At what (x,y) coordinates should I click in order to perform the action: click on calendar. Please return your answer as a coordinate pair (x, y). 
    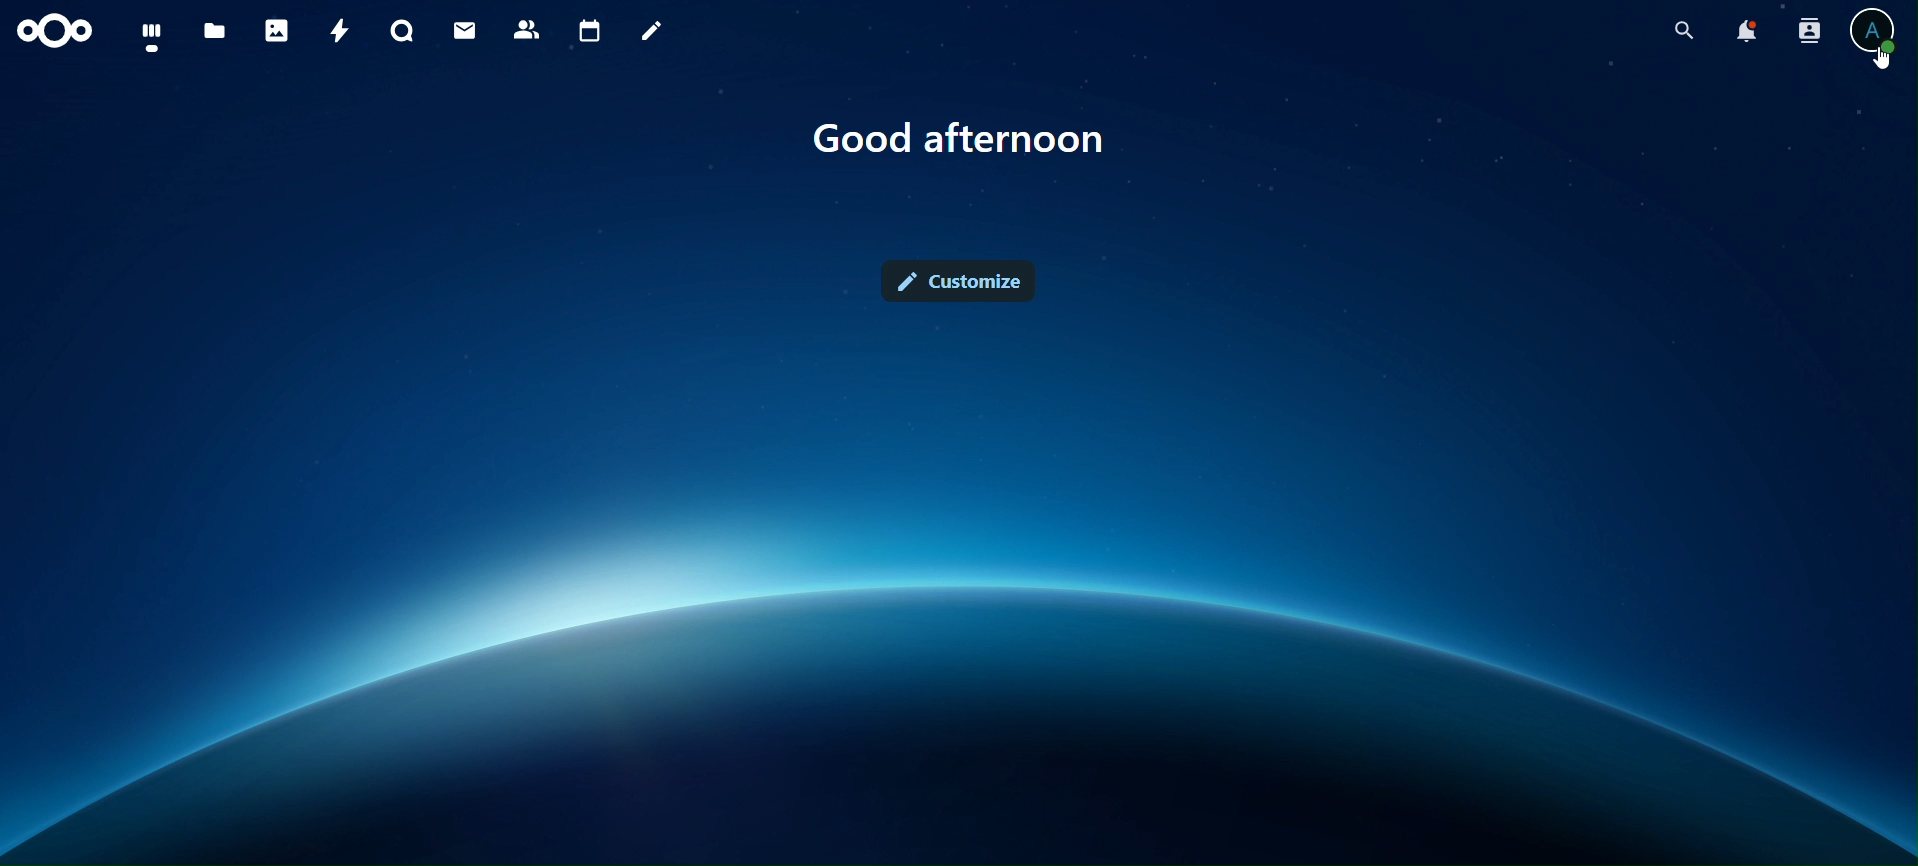
    Looking at the image, I should click on (591, 28).